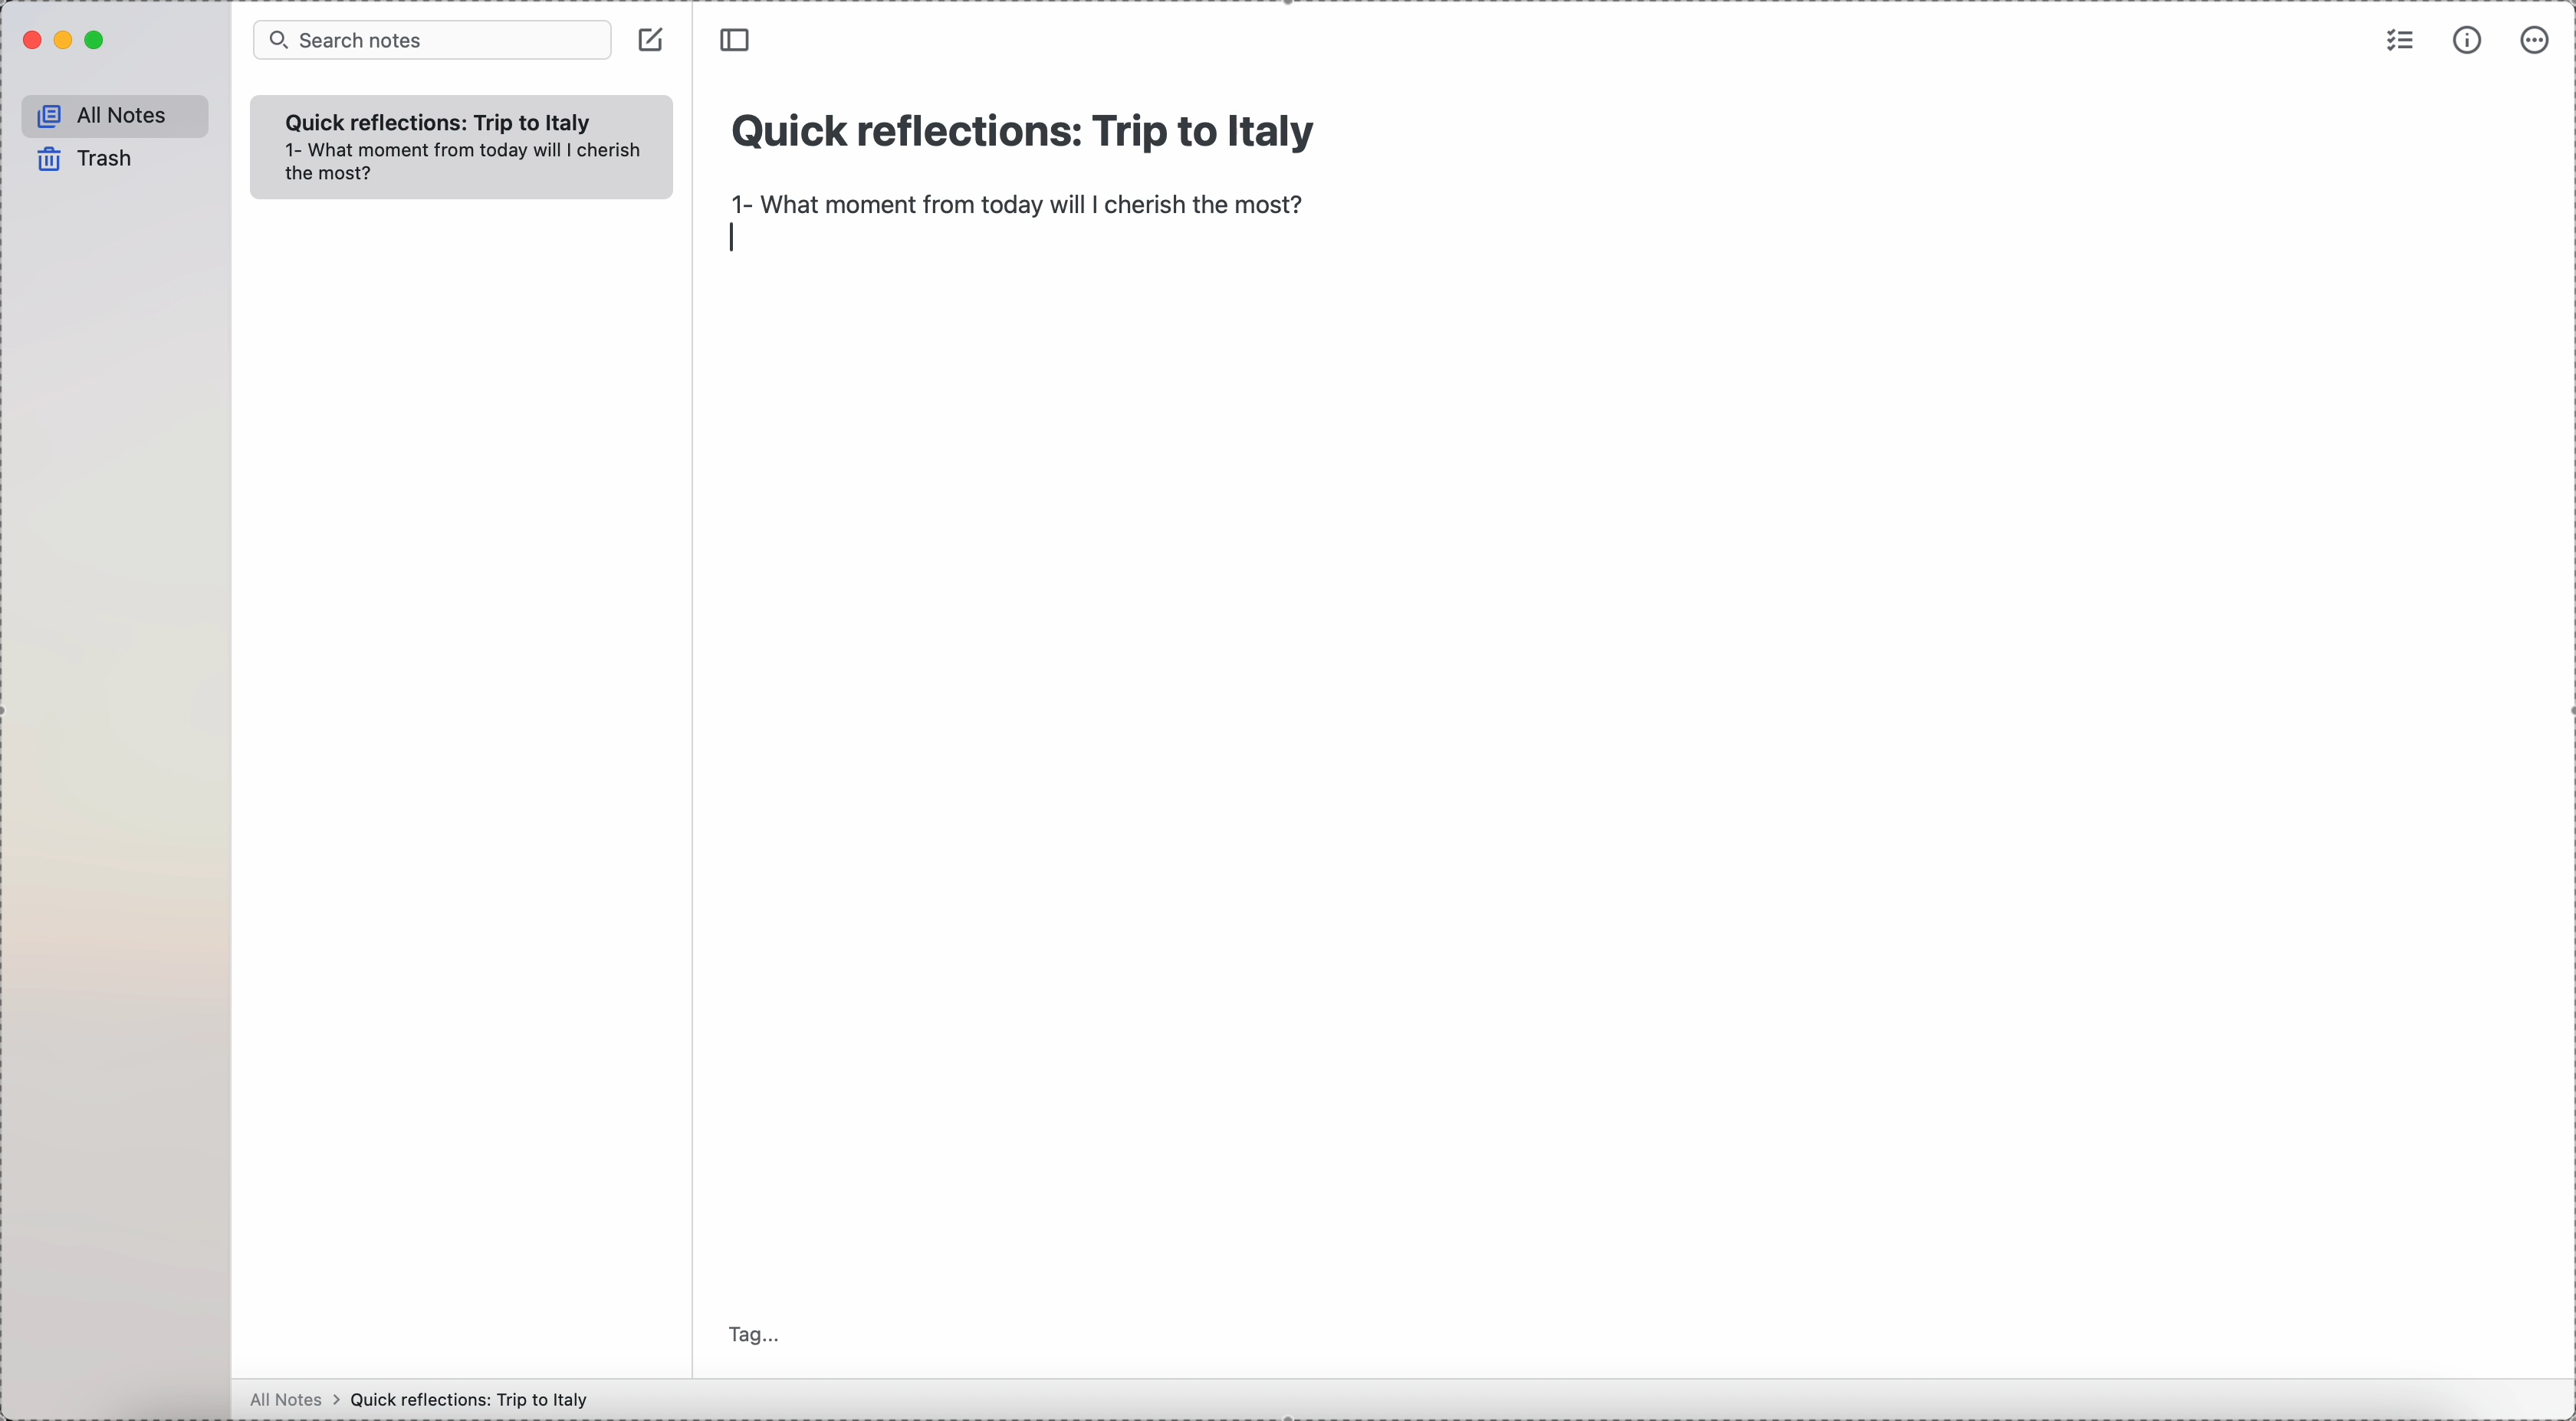 Image resolution: width=2576 pixels, height=1421 pixels. Describe the element at coordinates (66, 42) in the screenshot. I see `minimize` at that location.